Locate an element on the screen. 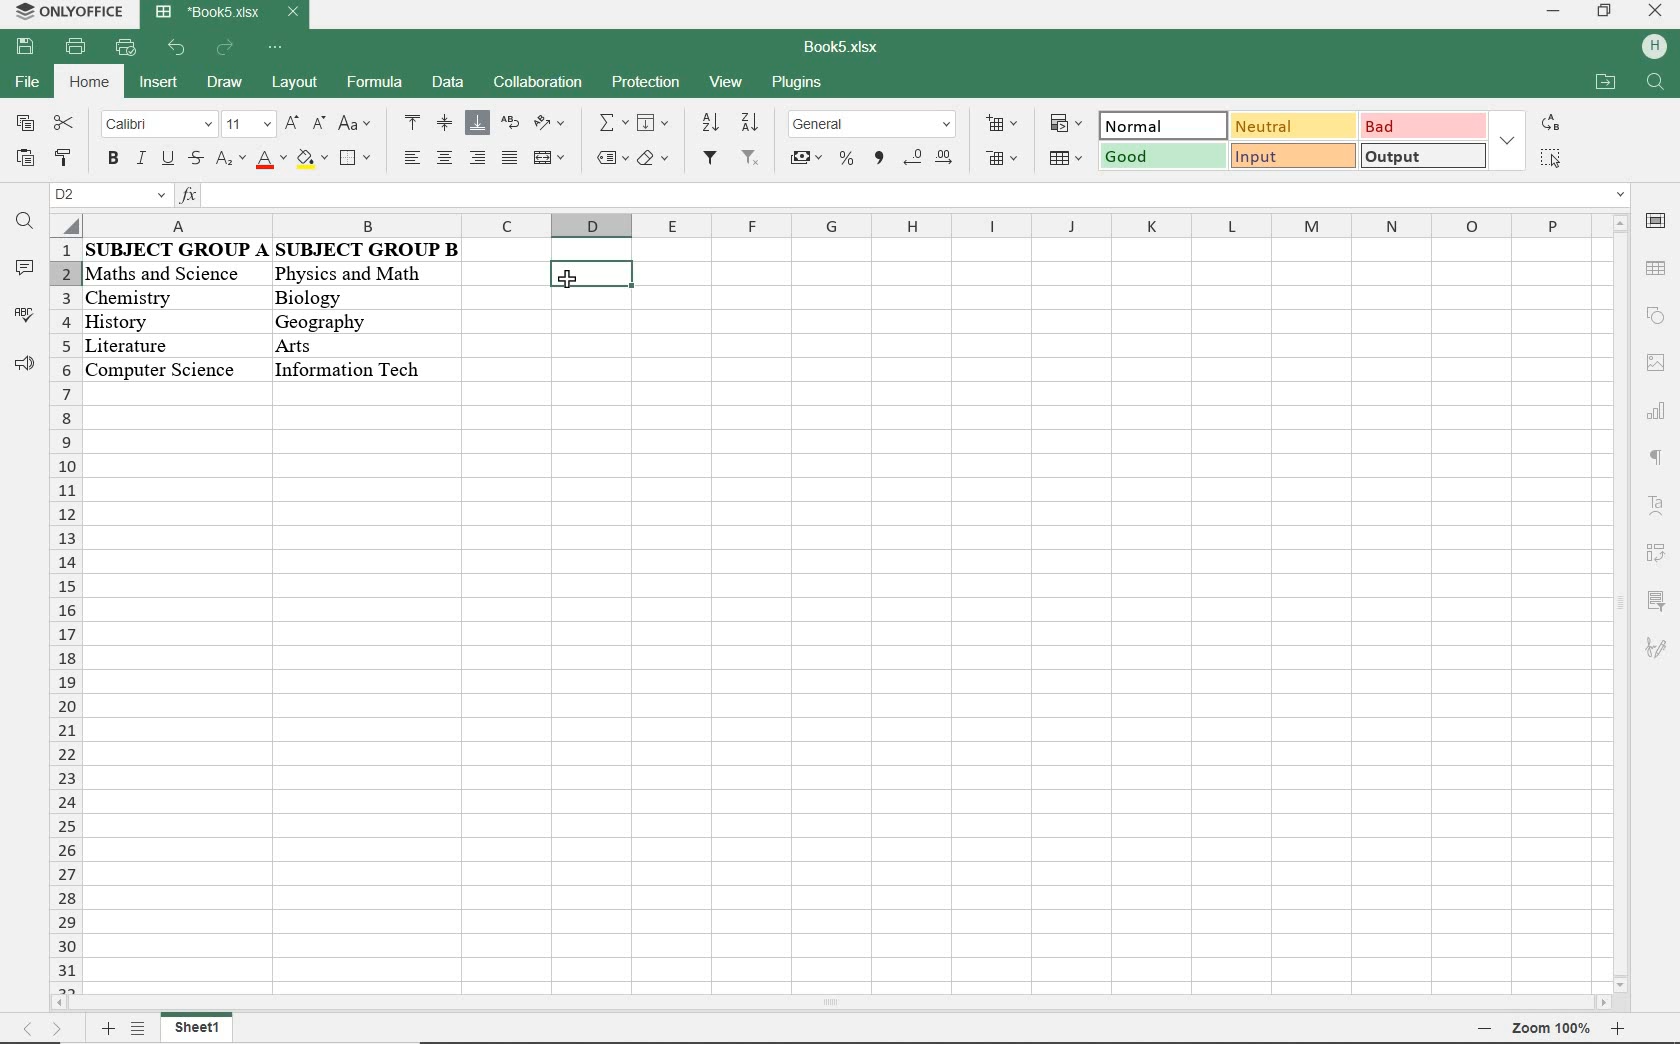 This screenshot has height=1044, width=1680. find is located at coordinates (1656, 81).